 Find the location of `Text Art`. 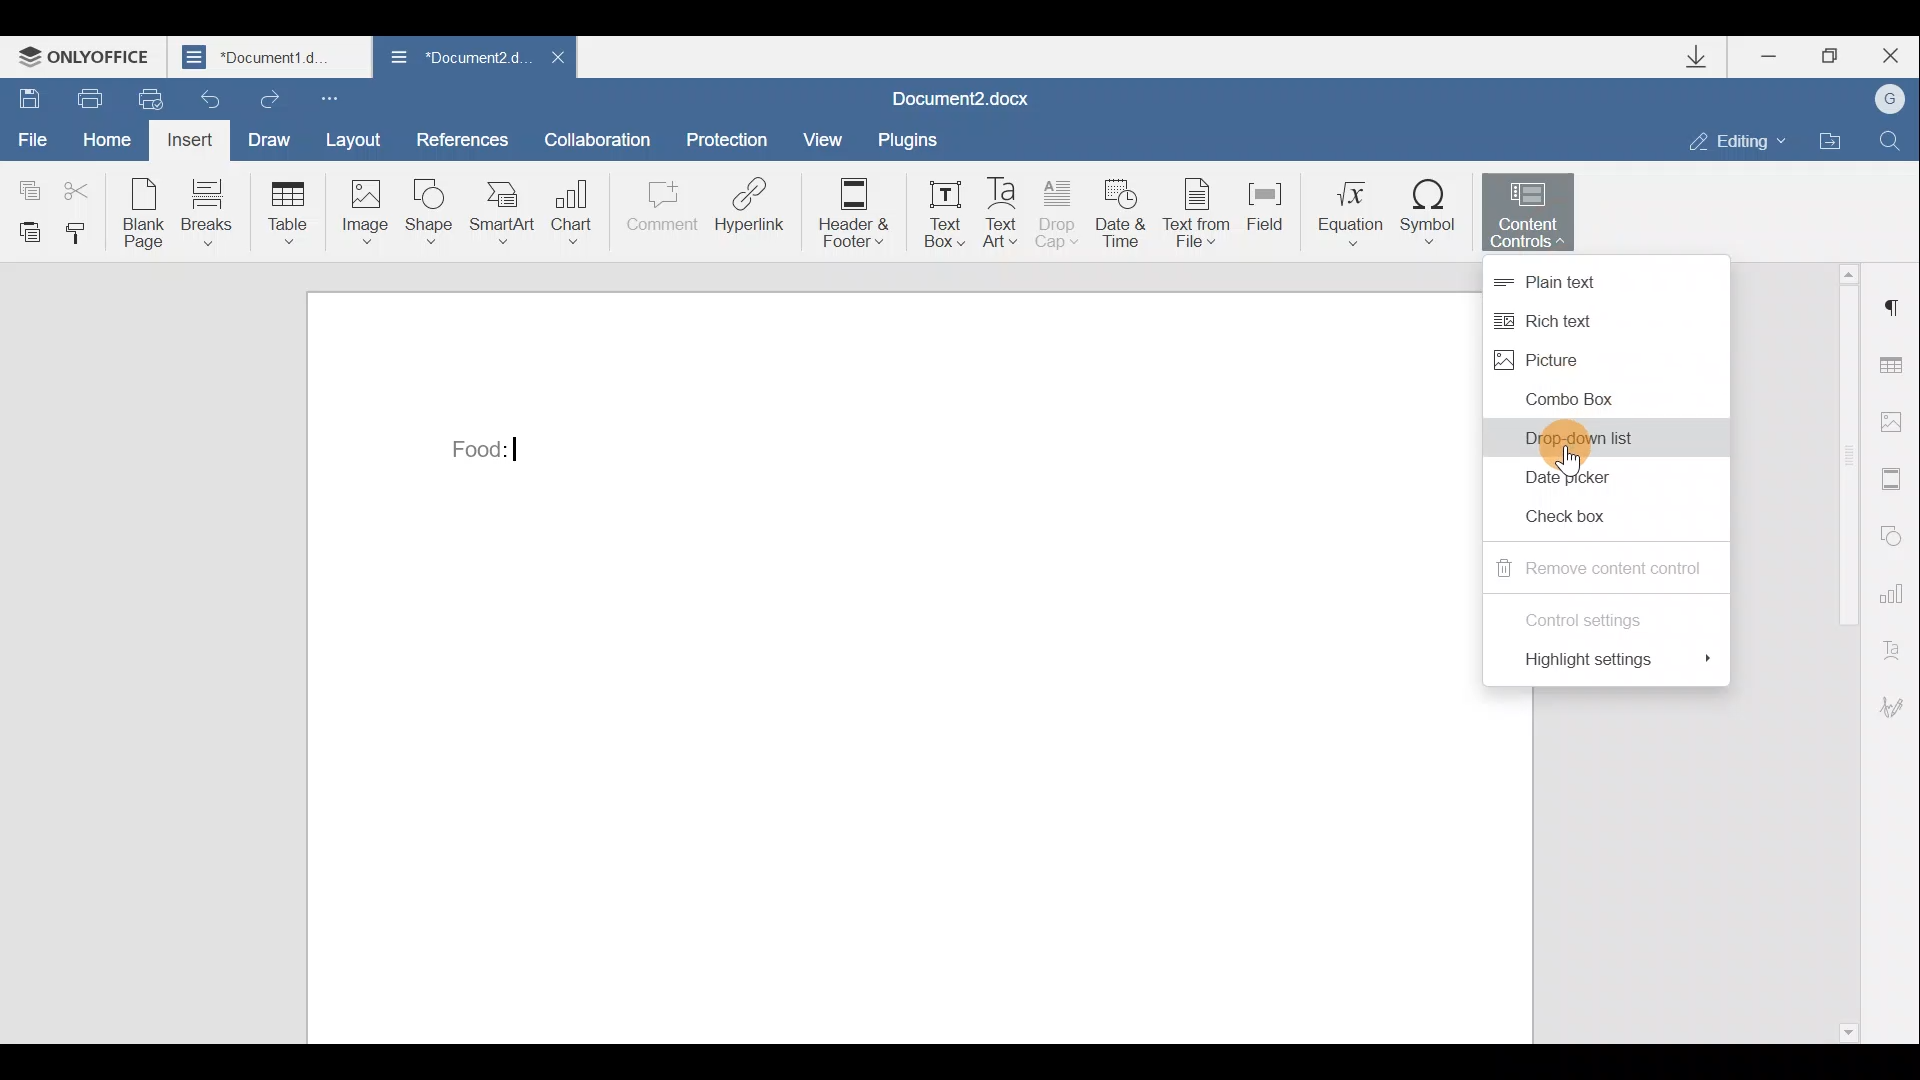

Text Art is located at coordinates (1003, 214).